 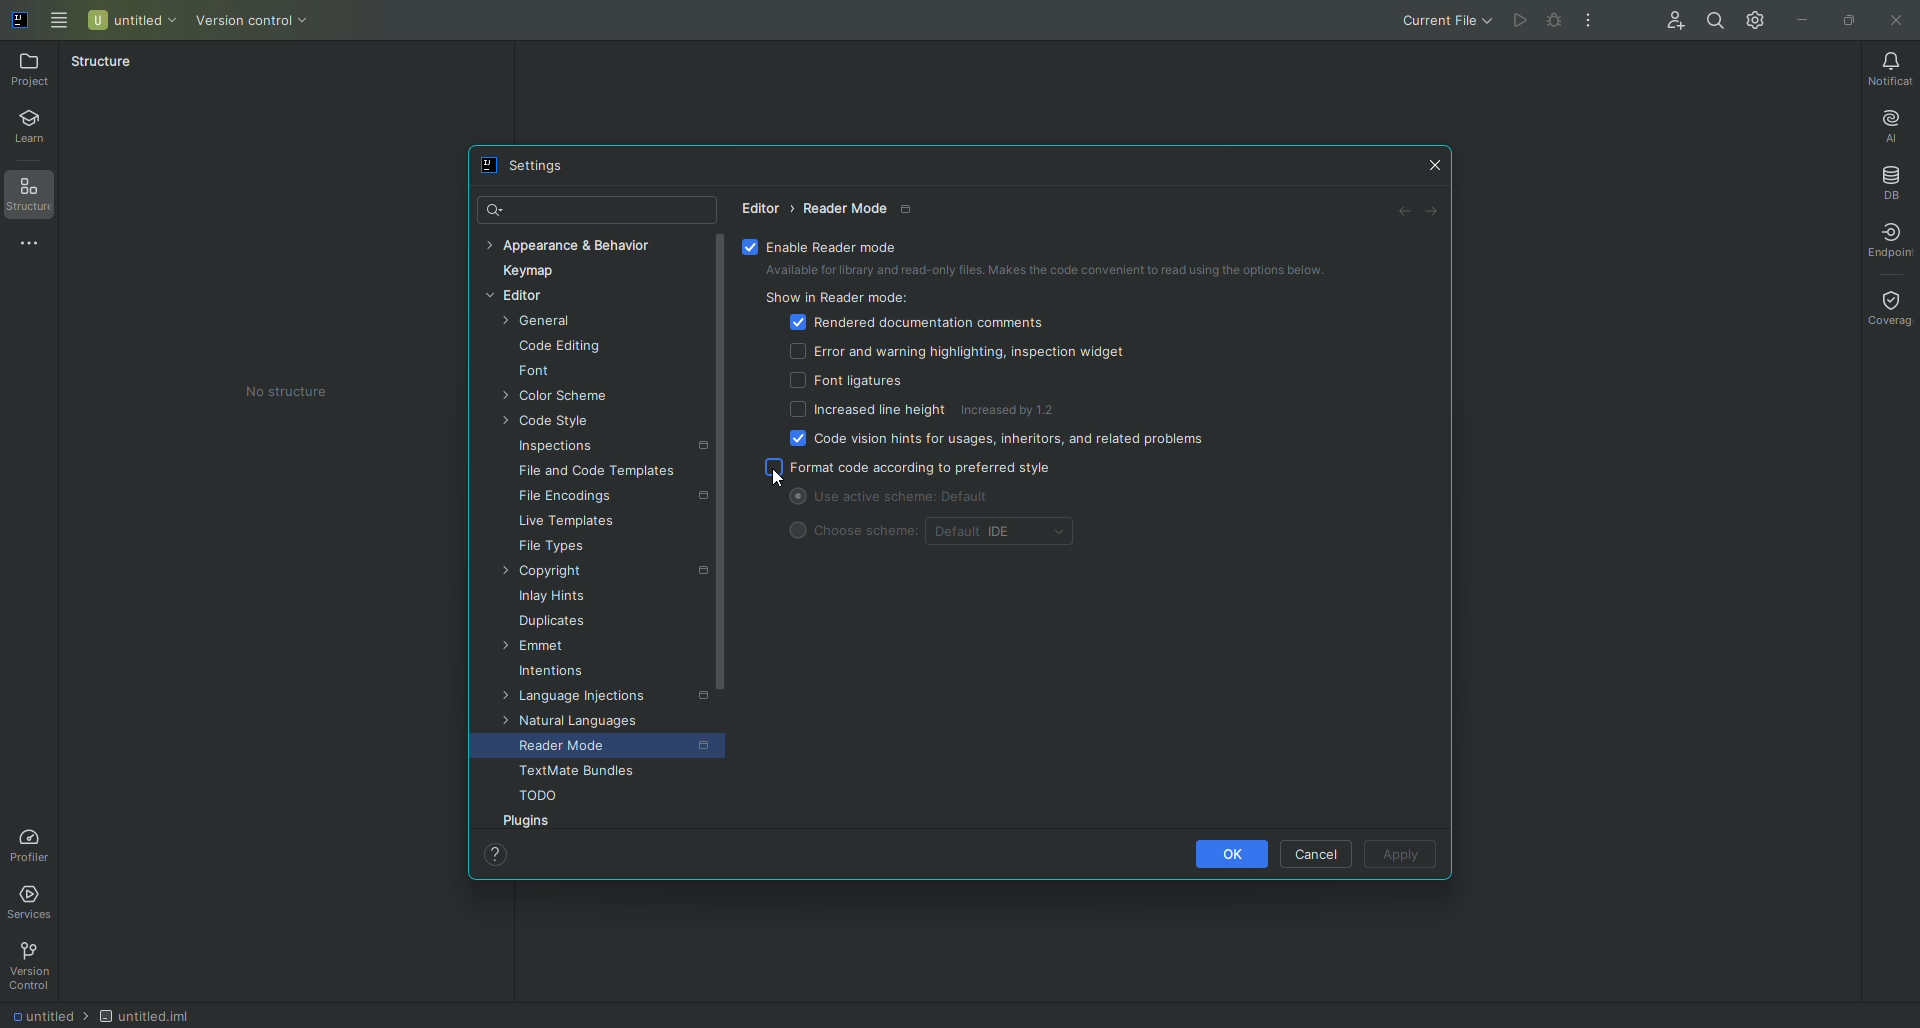 I want to click on Reader mode, so click(x=860, y=209).